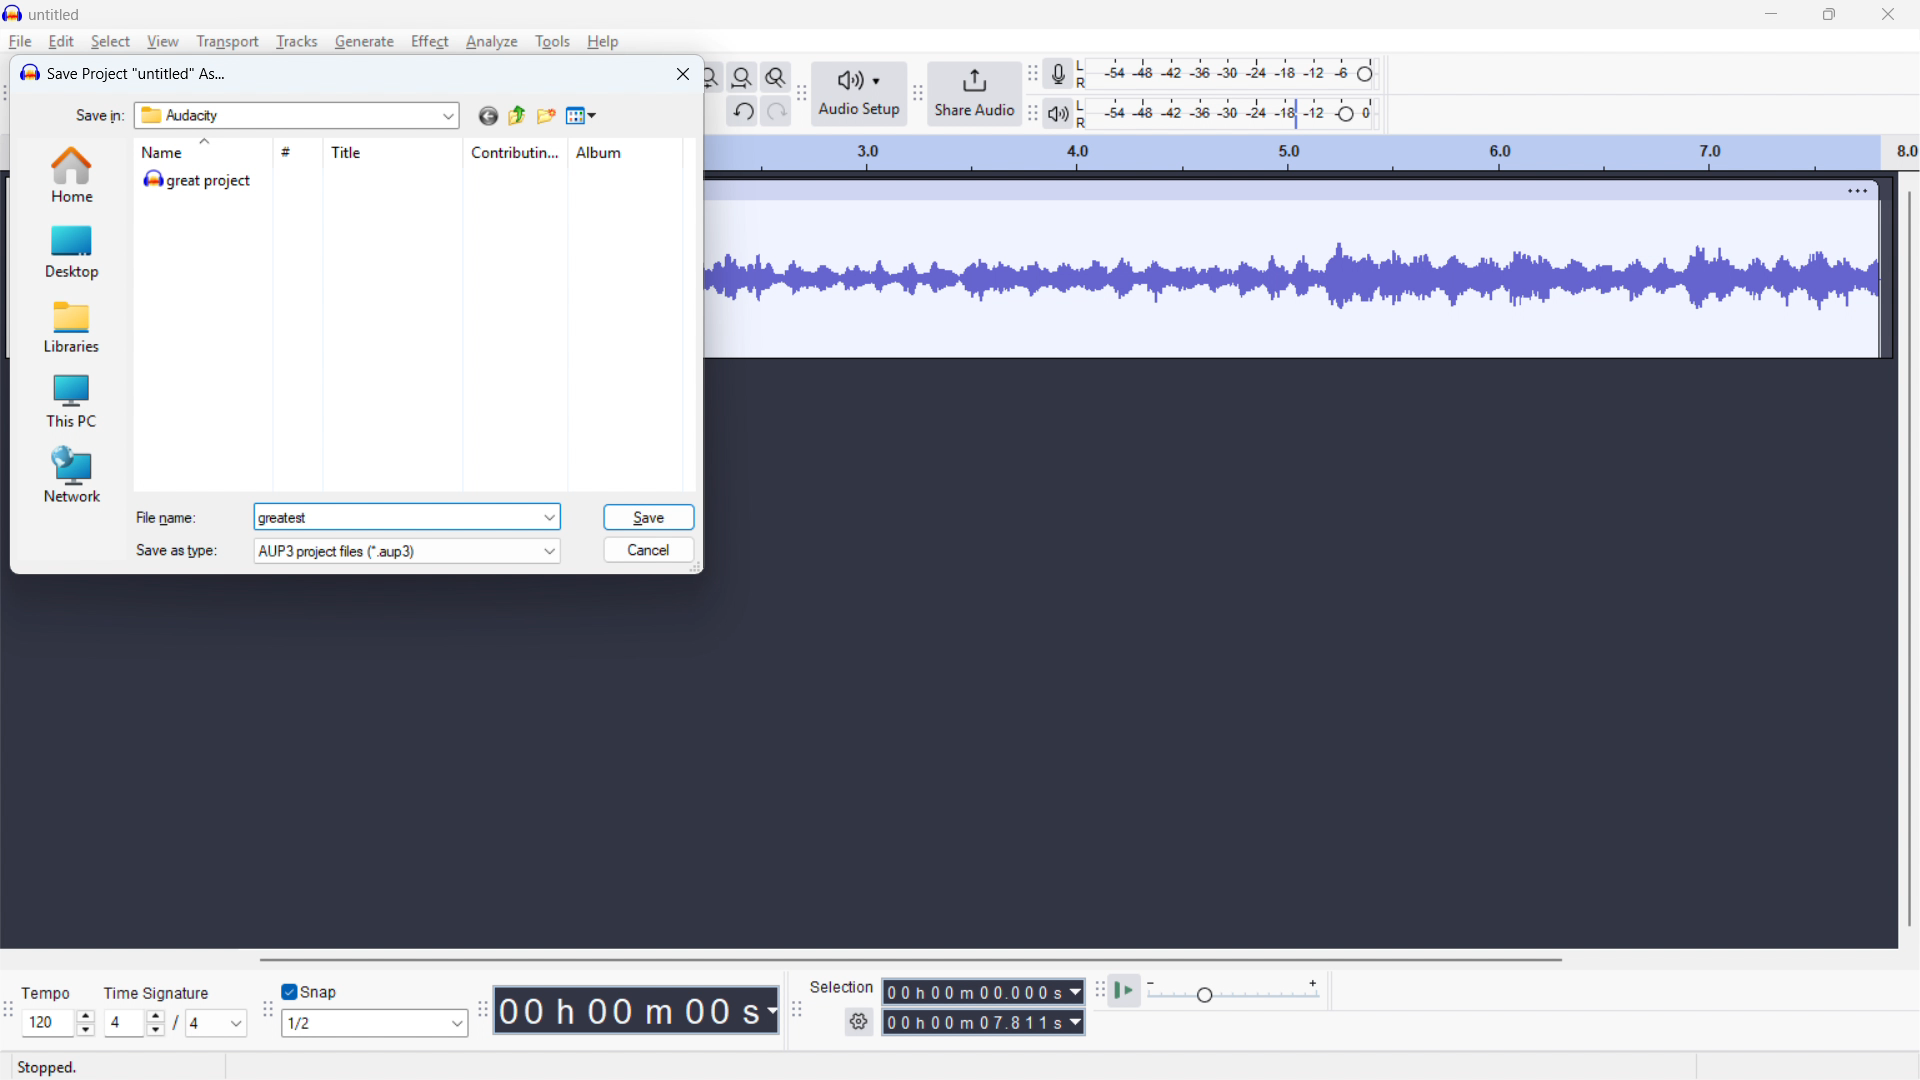  I want to click on set time signature, so click(176, 1023).